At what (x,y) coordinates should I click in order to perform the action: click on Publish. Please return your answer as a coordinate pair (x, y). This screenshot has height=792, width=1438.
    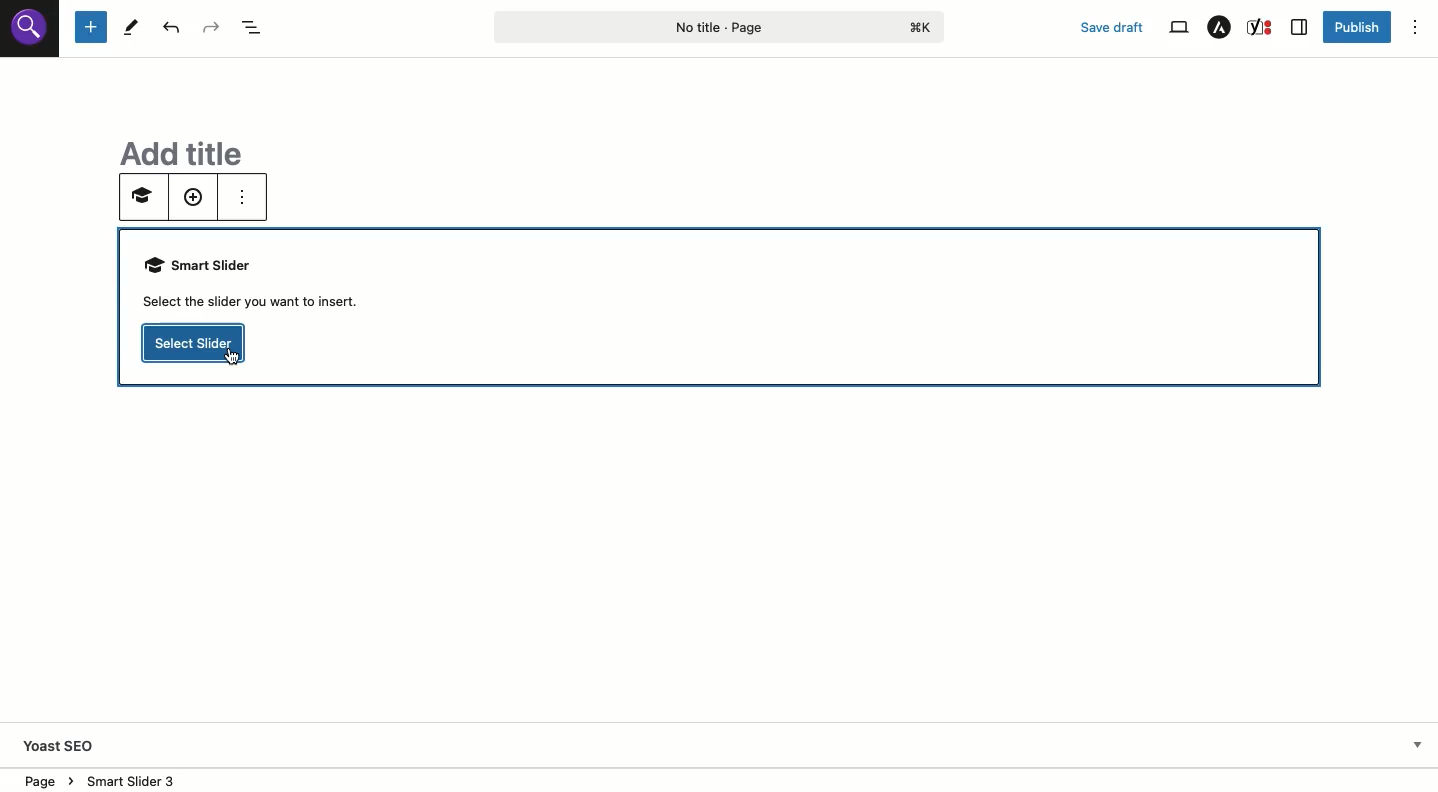
    Looking at the image, I should click on (1357, 29).